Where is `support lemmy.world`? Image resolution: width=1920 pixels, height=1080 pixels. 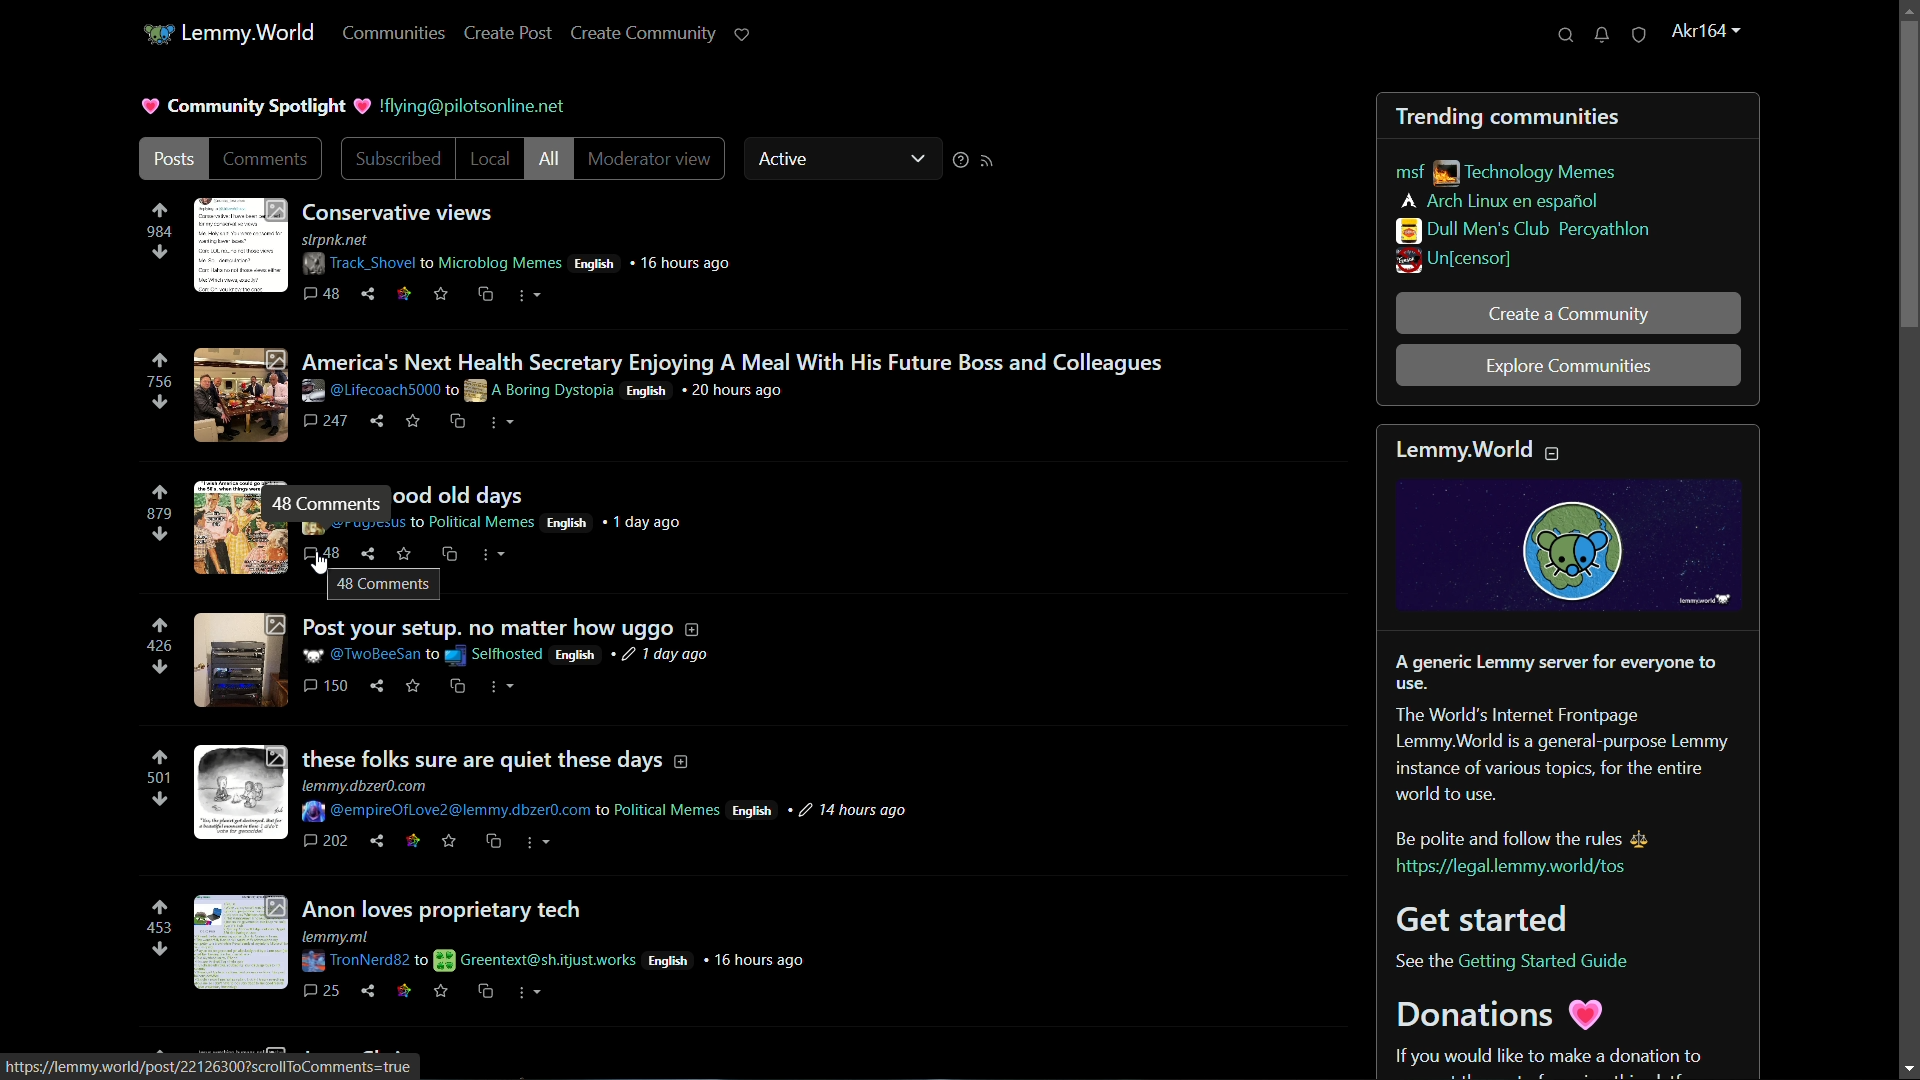
support lemmy.world is located at coordinates (743, 35).